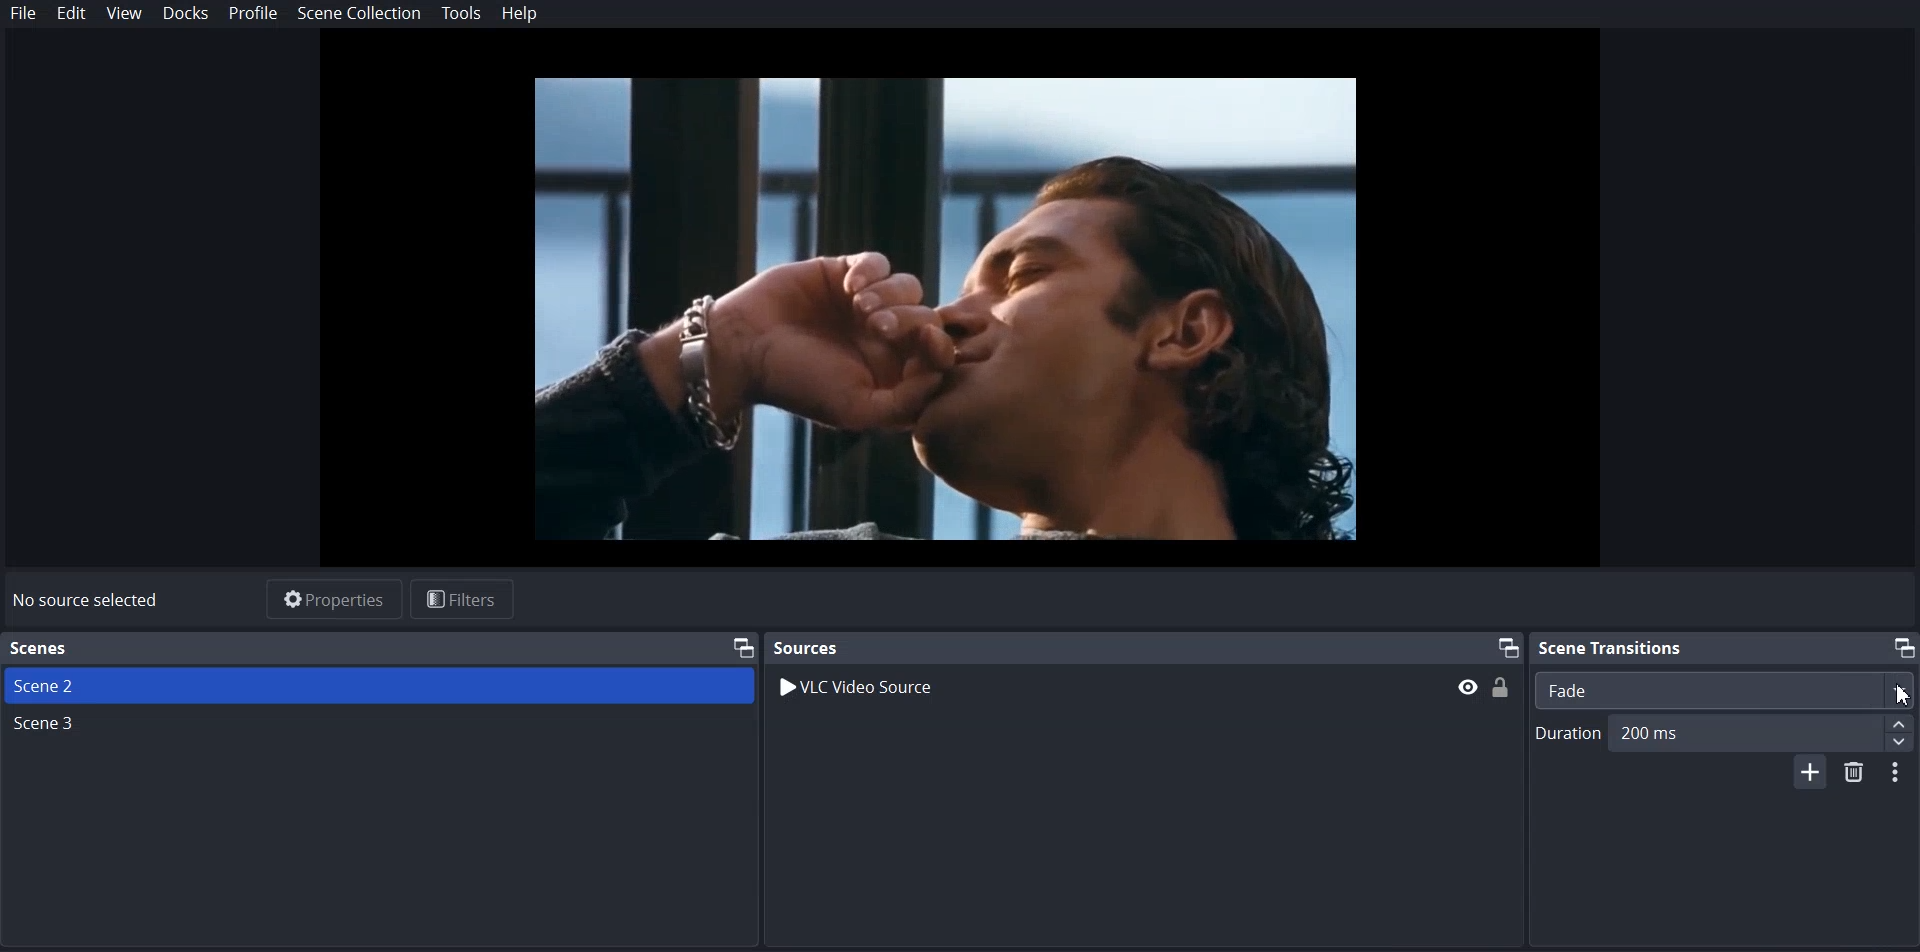 The height and width of the screenshot is (952, 1920). What do you see at coordinates (123, 14) in the screenshot?
I see `View` at bounding box center [123, 14].